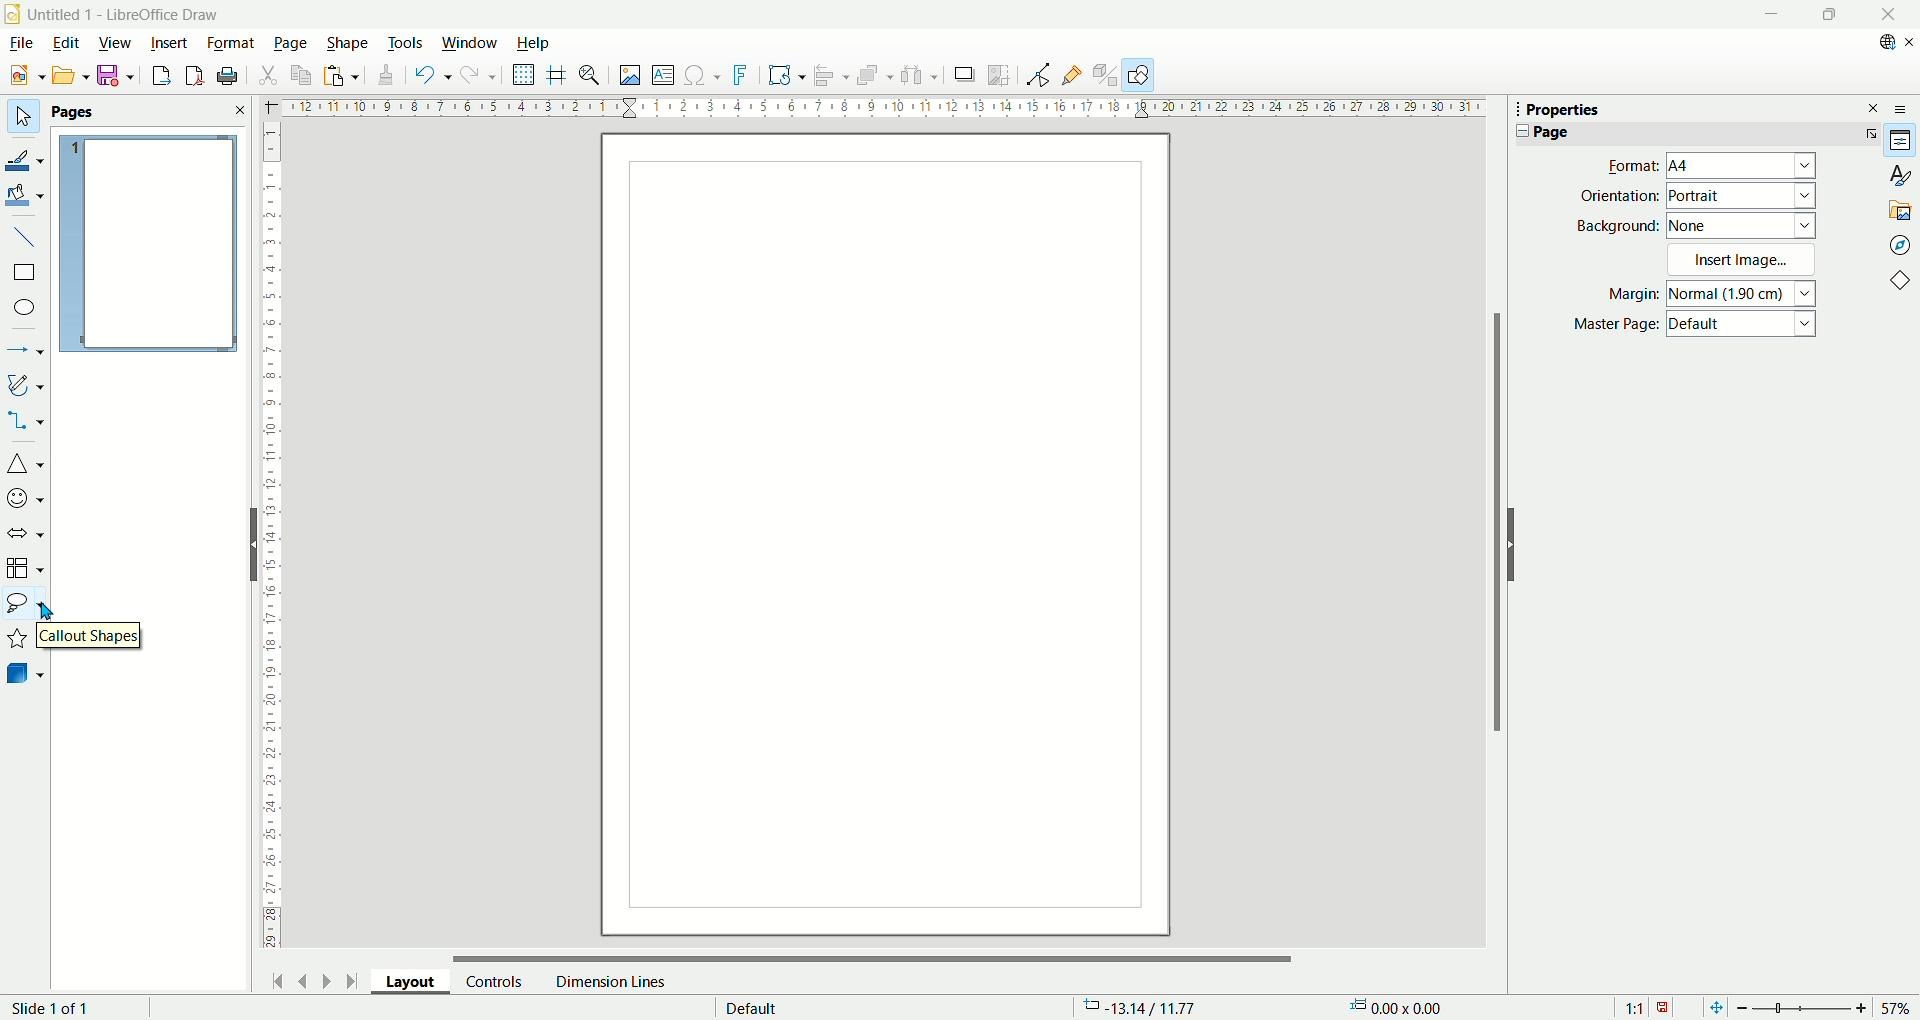 This screenshot has height=1020, width=1920. I want to click on insert special character, so click(705, 74).